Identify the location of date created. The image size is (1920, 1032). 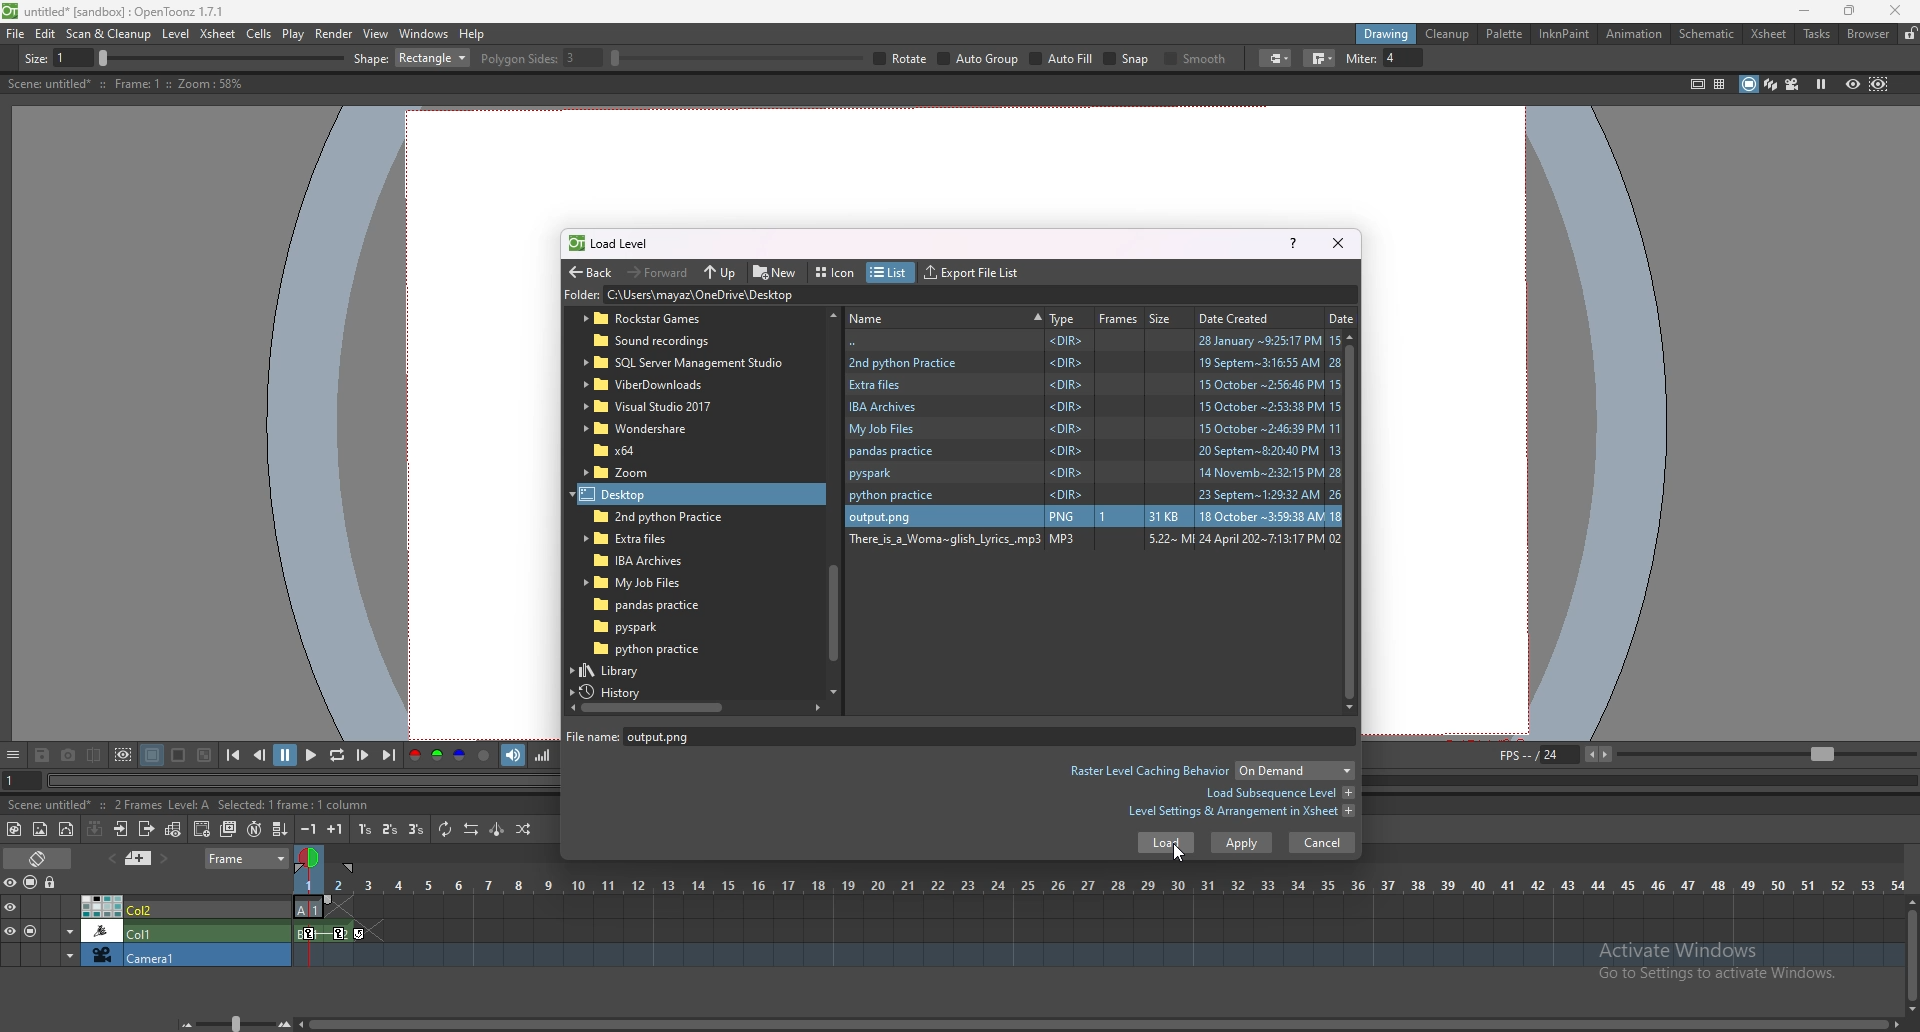
(1241, 317).